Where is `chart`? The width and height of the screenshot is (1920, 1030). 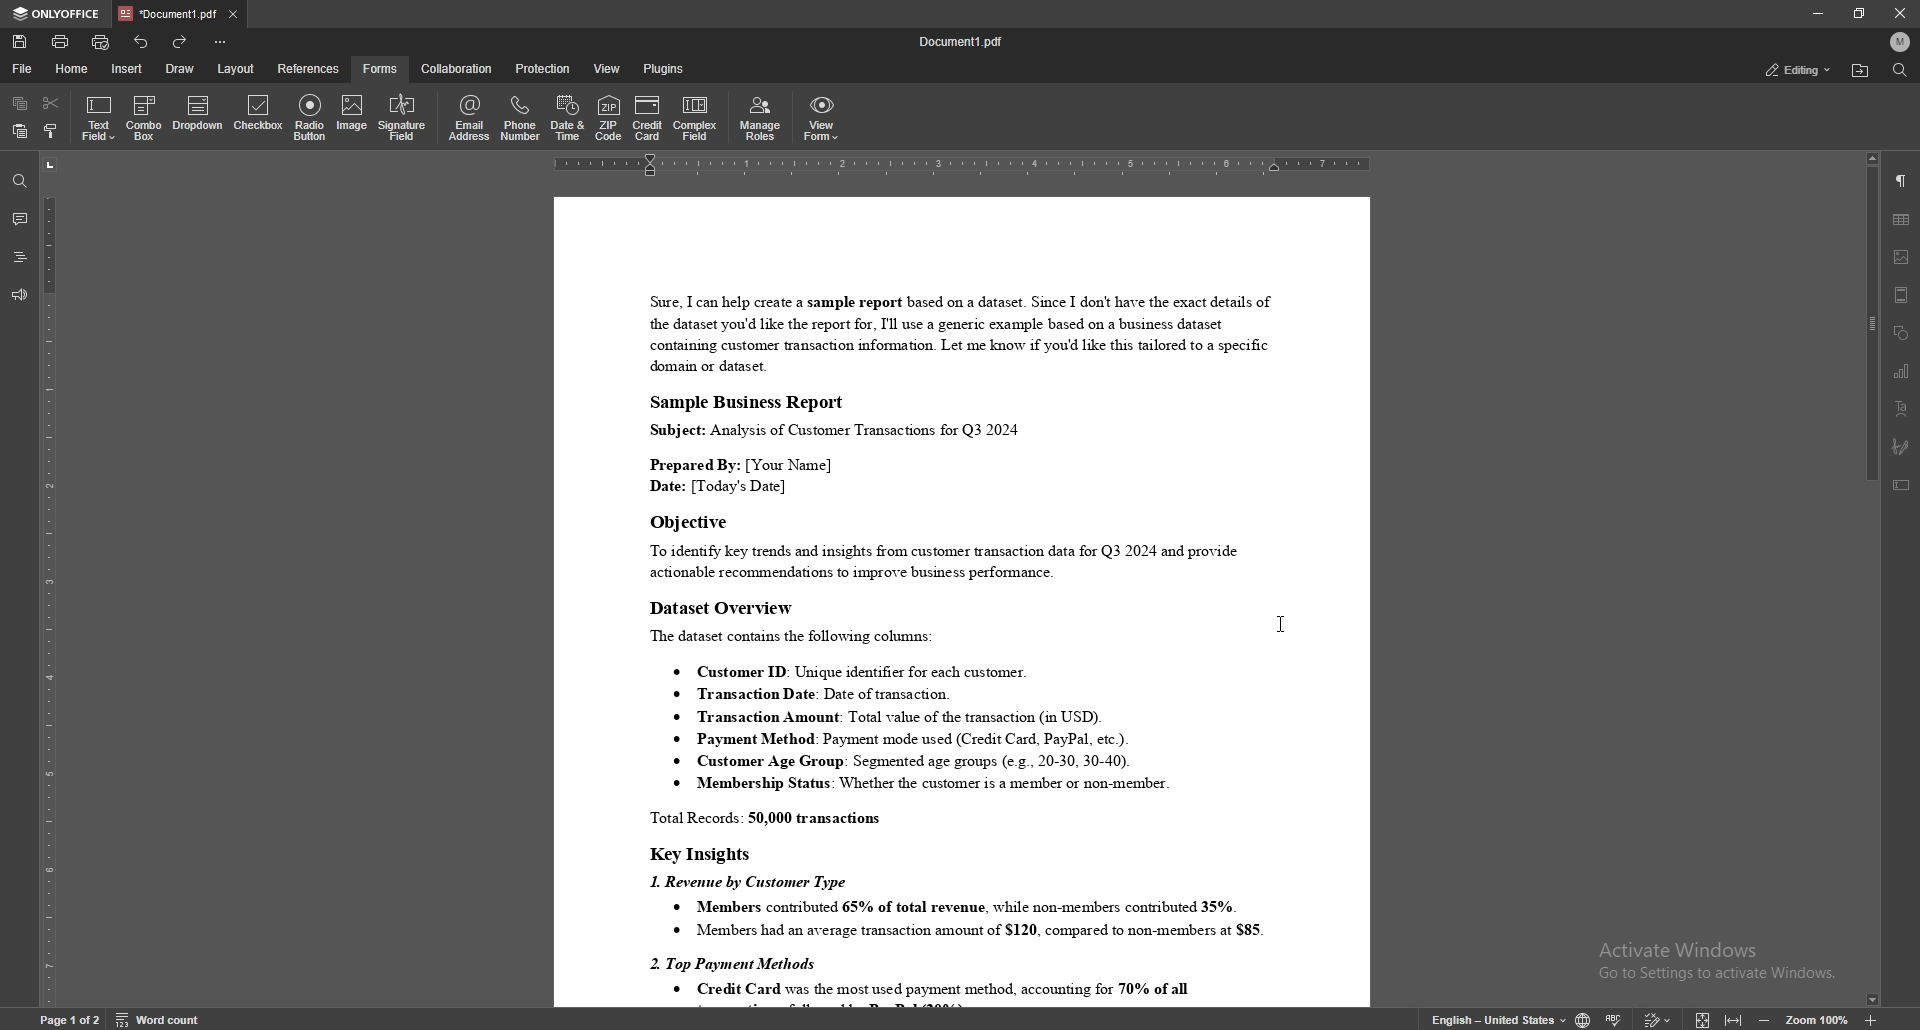
chart is located at coordinates (1902, 372).